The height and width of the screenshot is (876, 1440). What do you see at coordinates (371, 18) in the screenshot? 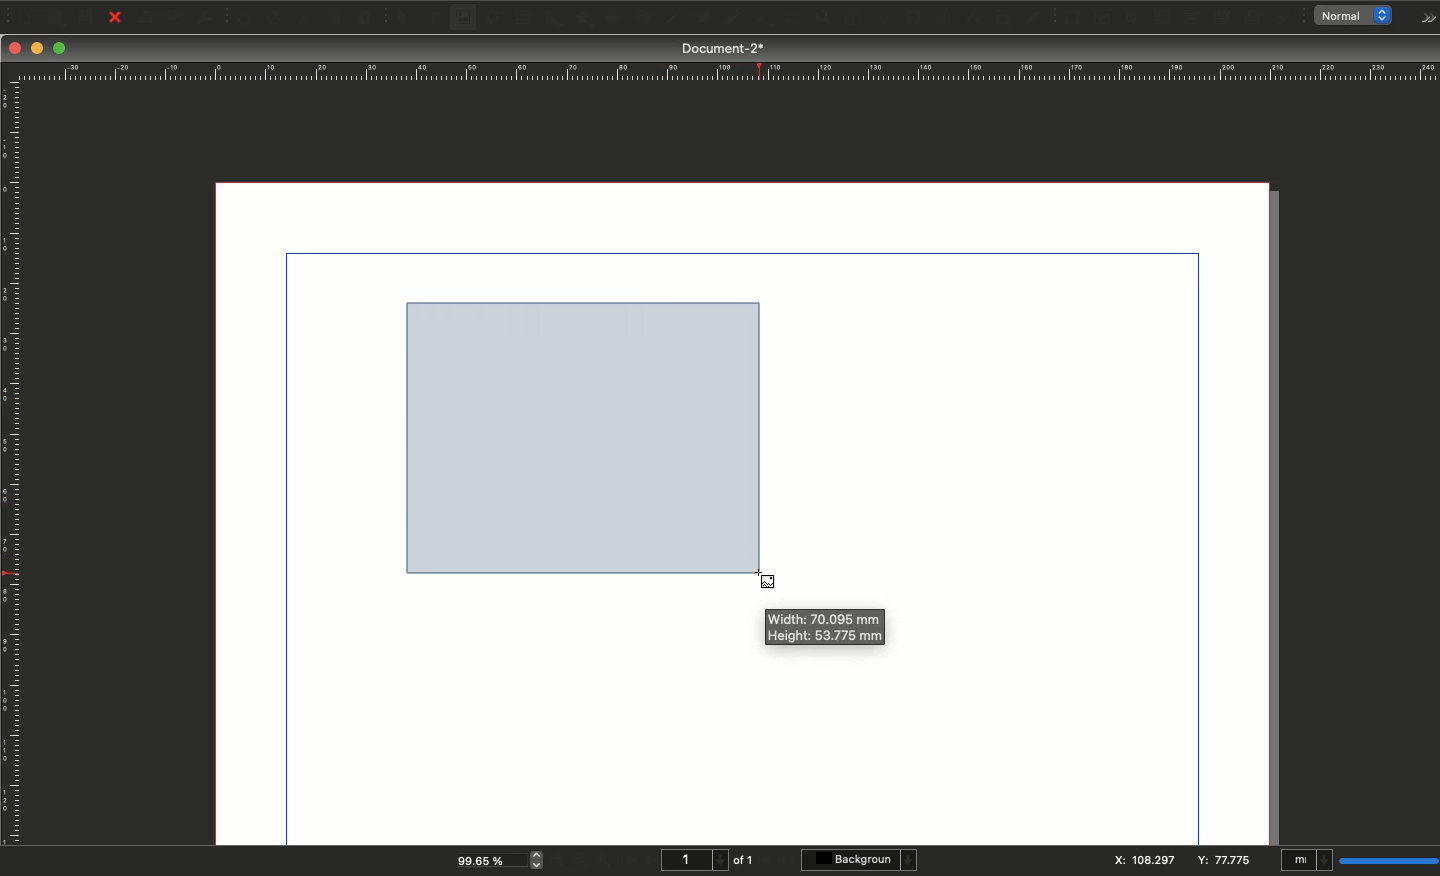
I see `Paste` at bounding box center [371, 18].